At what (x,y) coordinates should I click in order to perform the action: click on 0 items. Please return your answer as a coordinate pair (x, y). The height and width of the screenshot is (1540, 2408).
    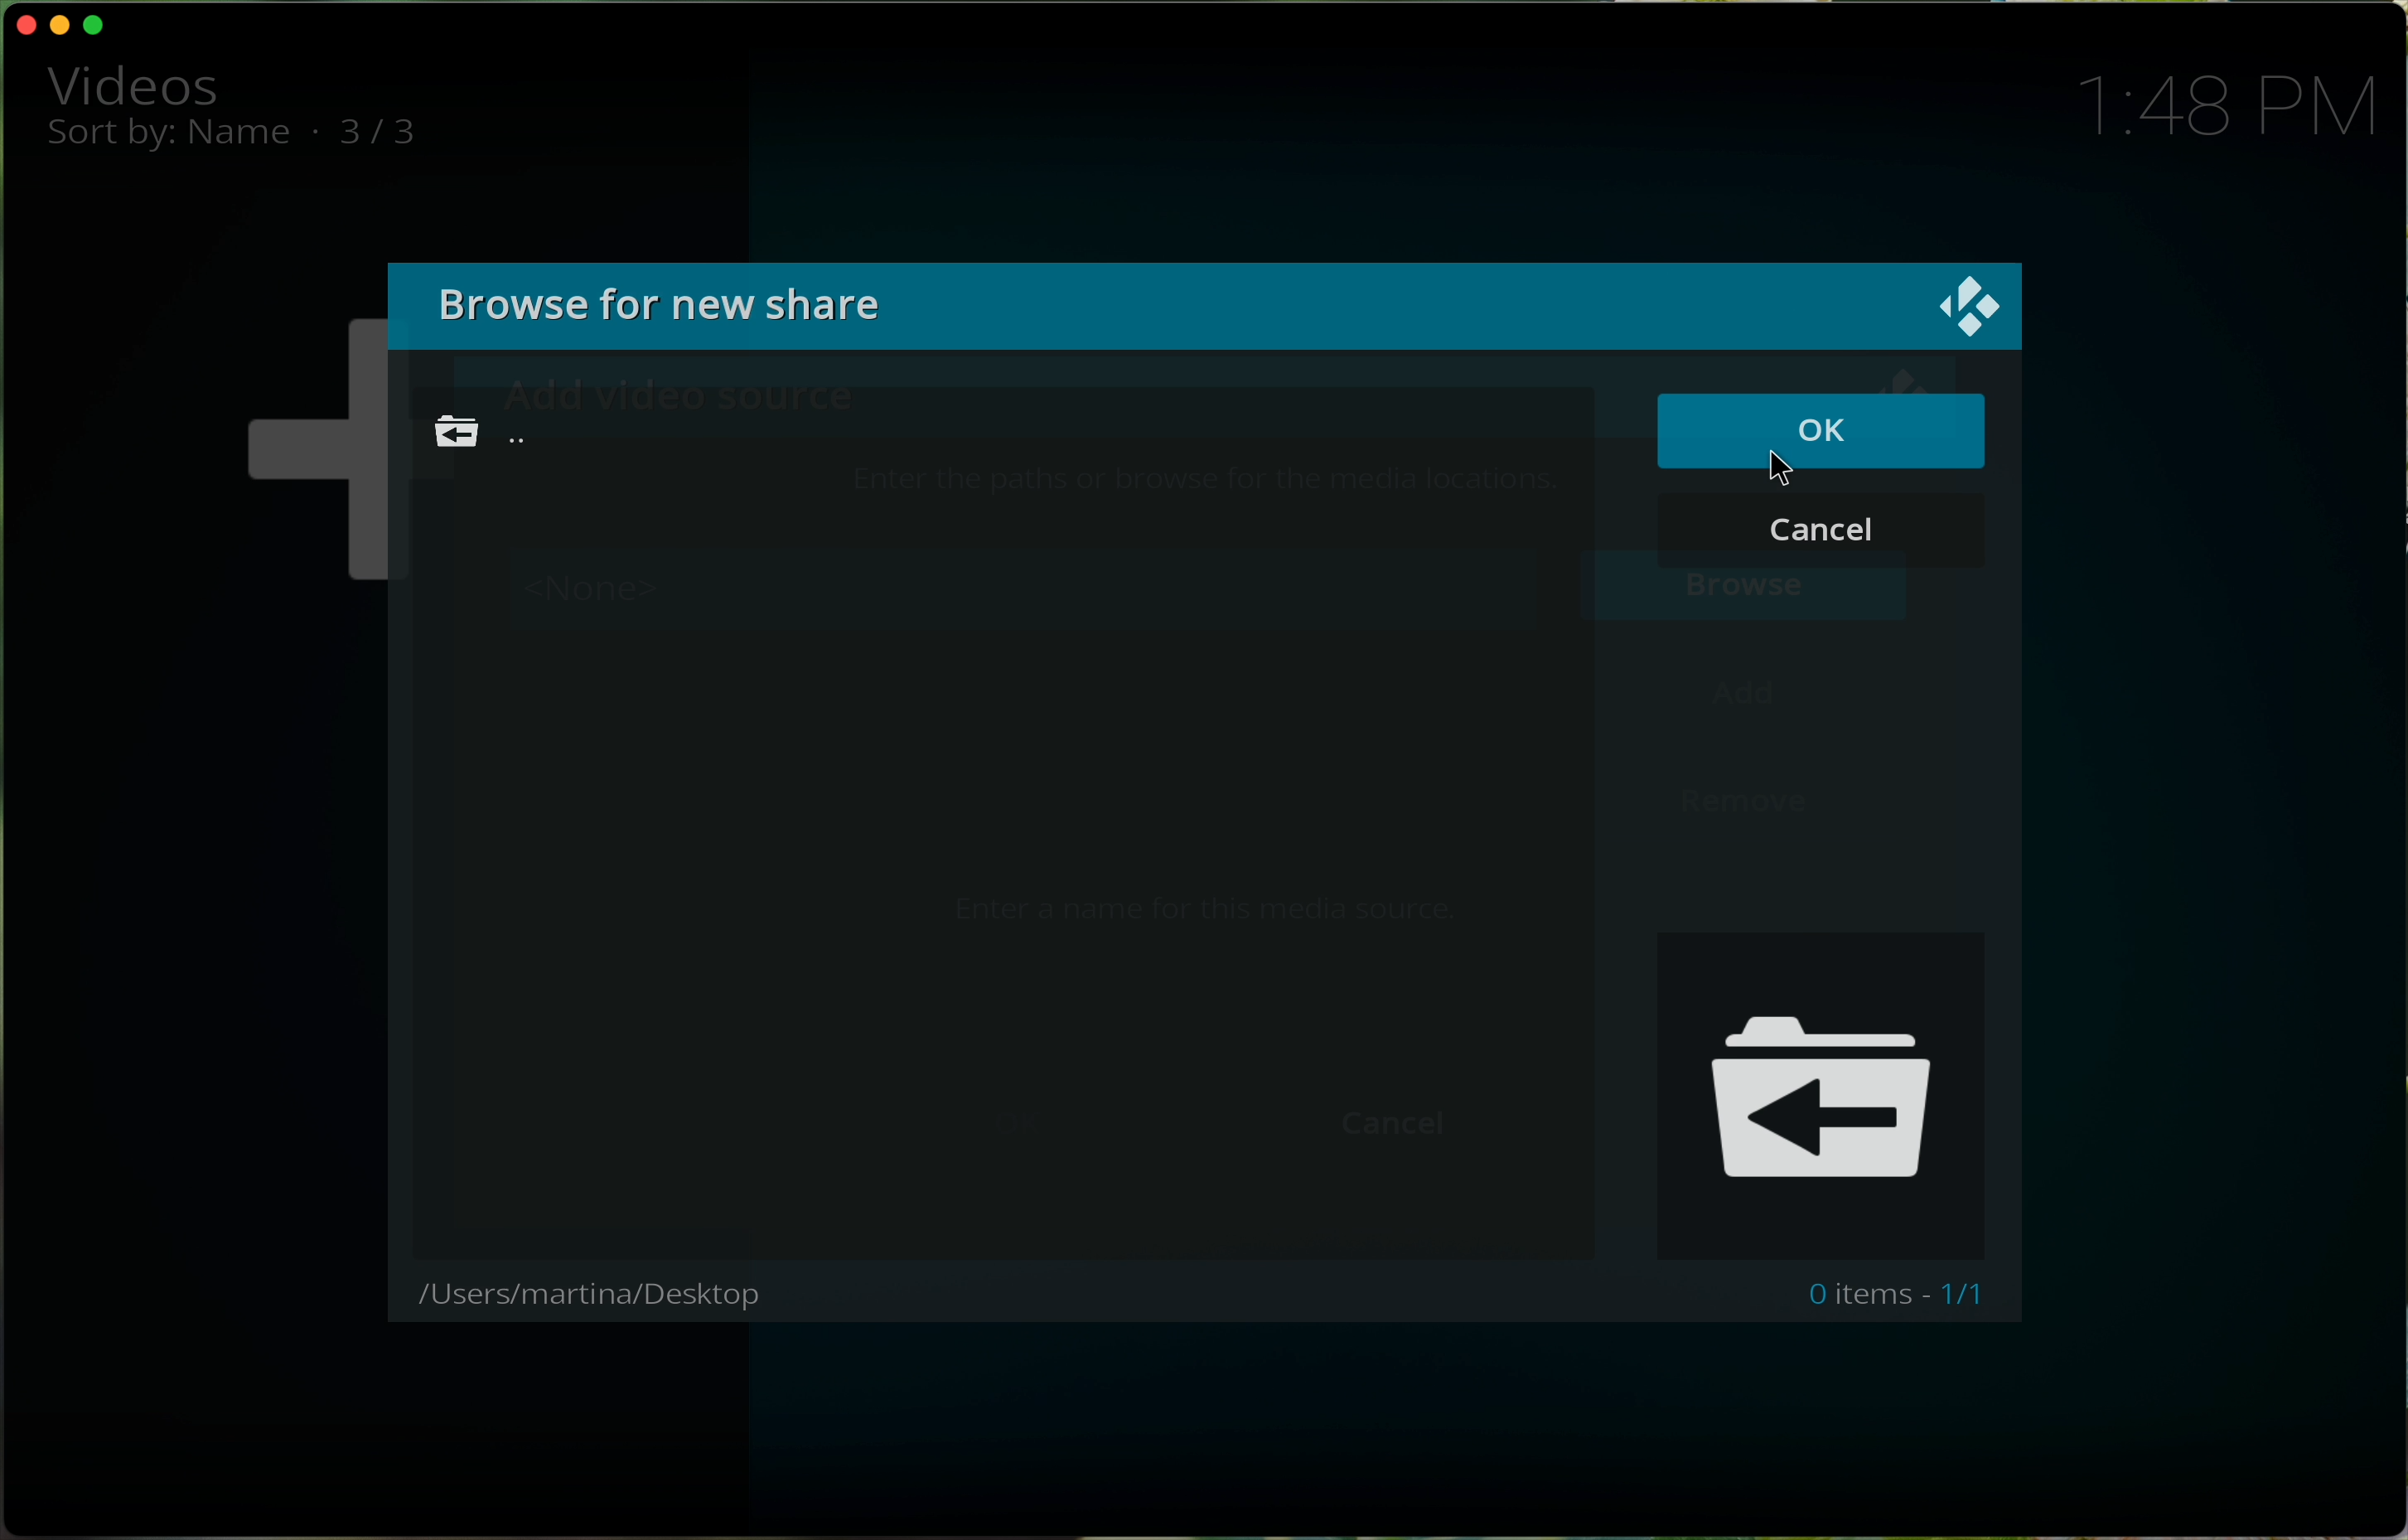
    Looking at the image, I should click on (1856, 1297).